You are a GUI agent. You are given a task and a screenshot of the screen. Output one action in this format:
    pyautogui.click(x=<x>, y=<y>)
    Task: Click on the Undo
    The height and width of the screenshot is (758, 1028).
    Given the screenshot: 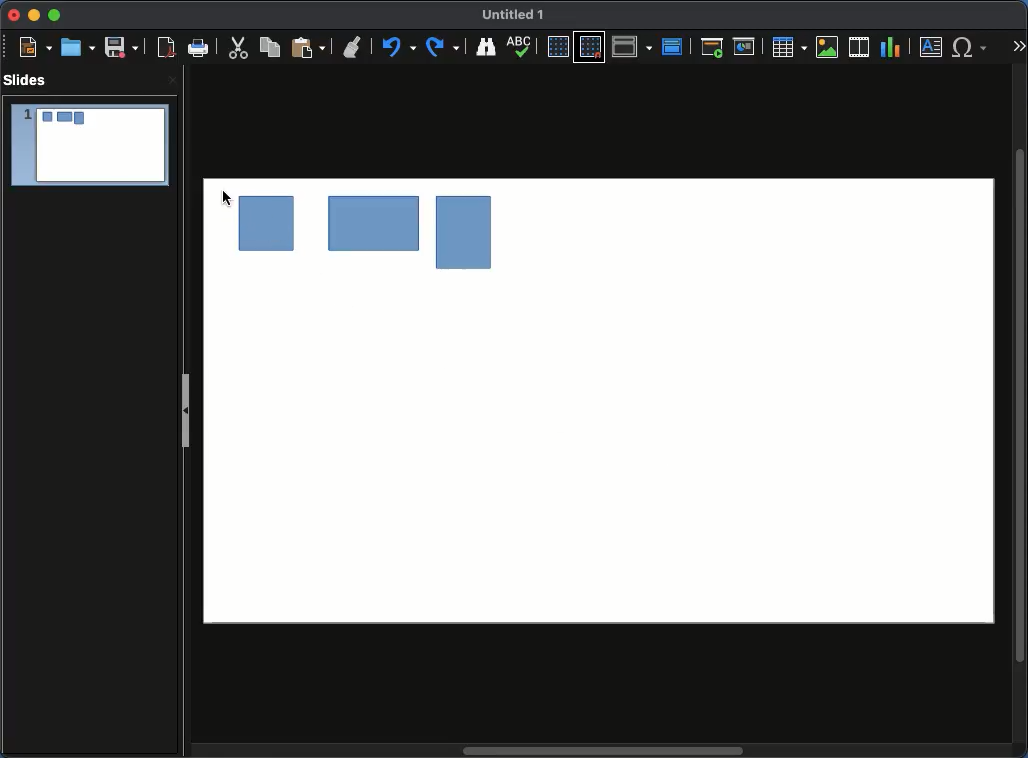 What is the action you would take?
    pyautogui.click(x=400, y=48)
    